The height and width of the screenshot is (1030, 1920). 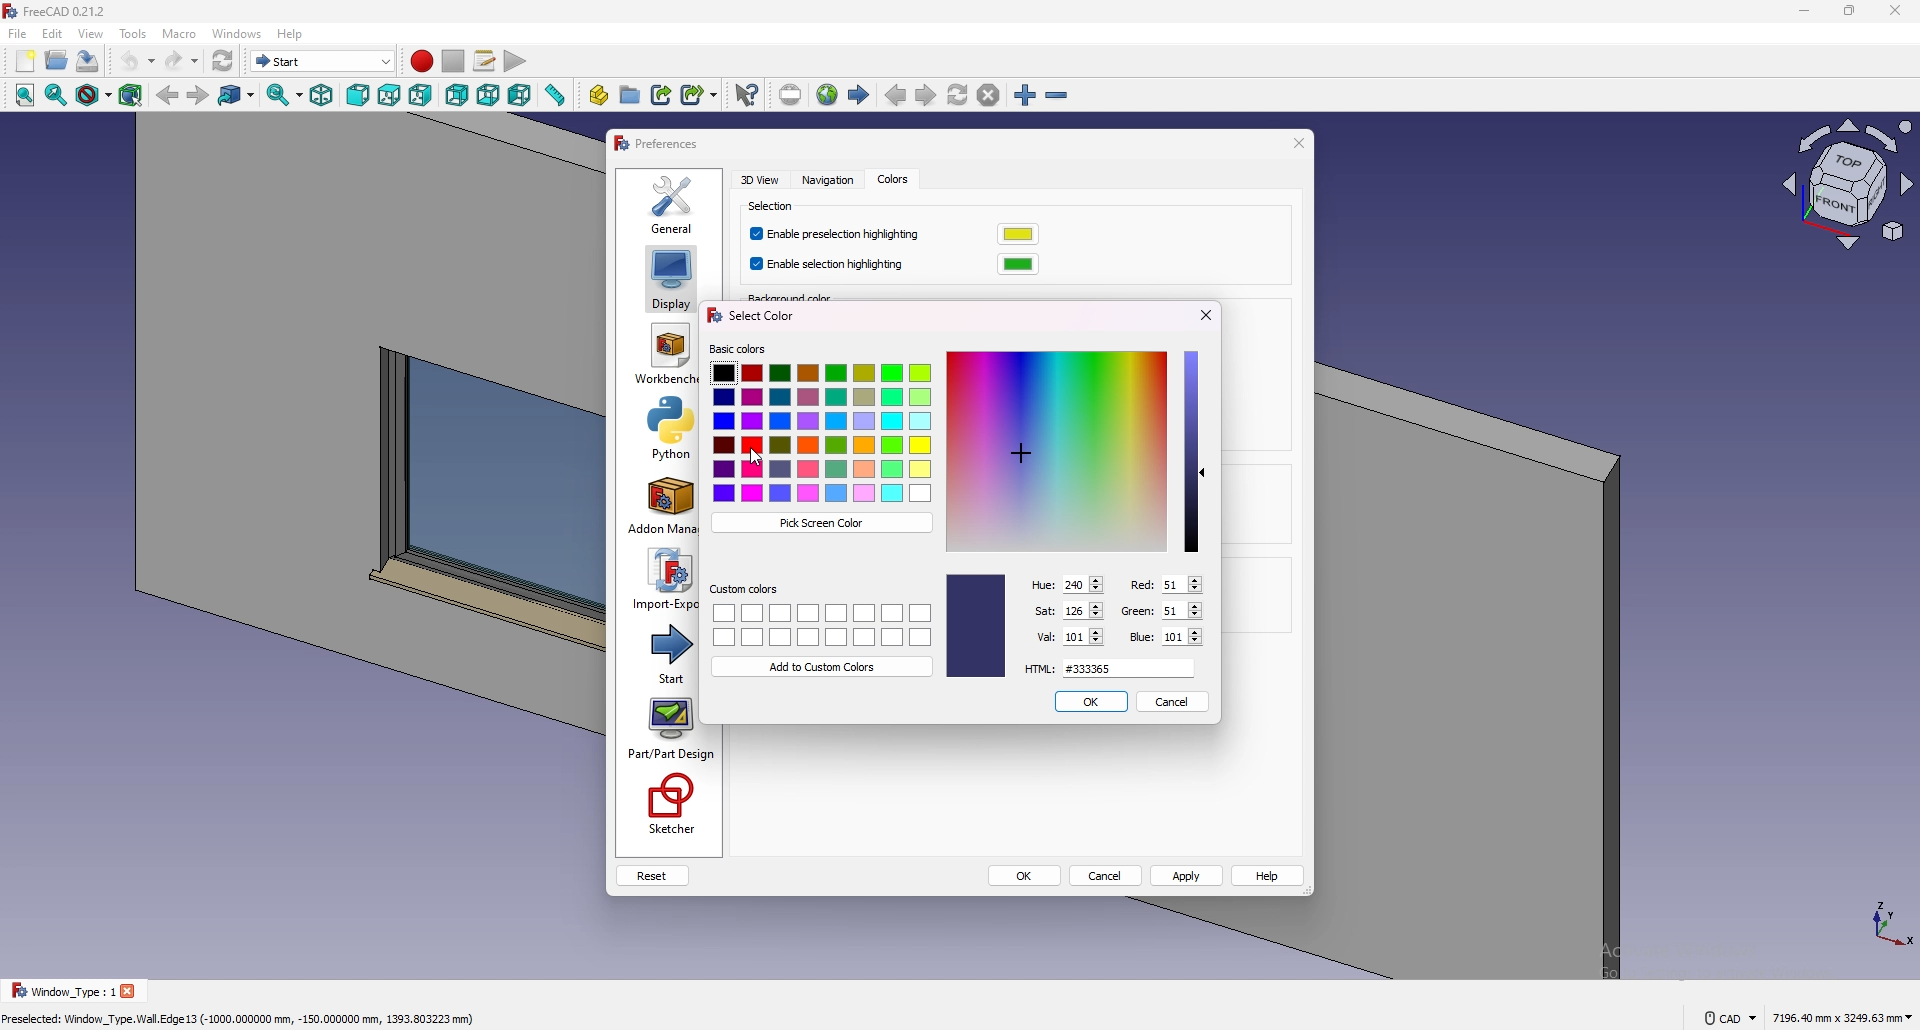 I want to click on add on manager, so click(x=662, y=506).